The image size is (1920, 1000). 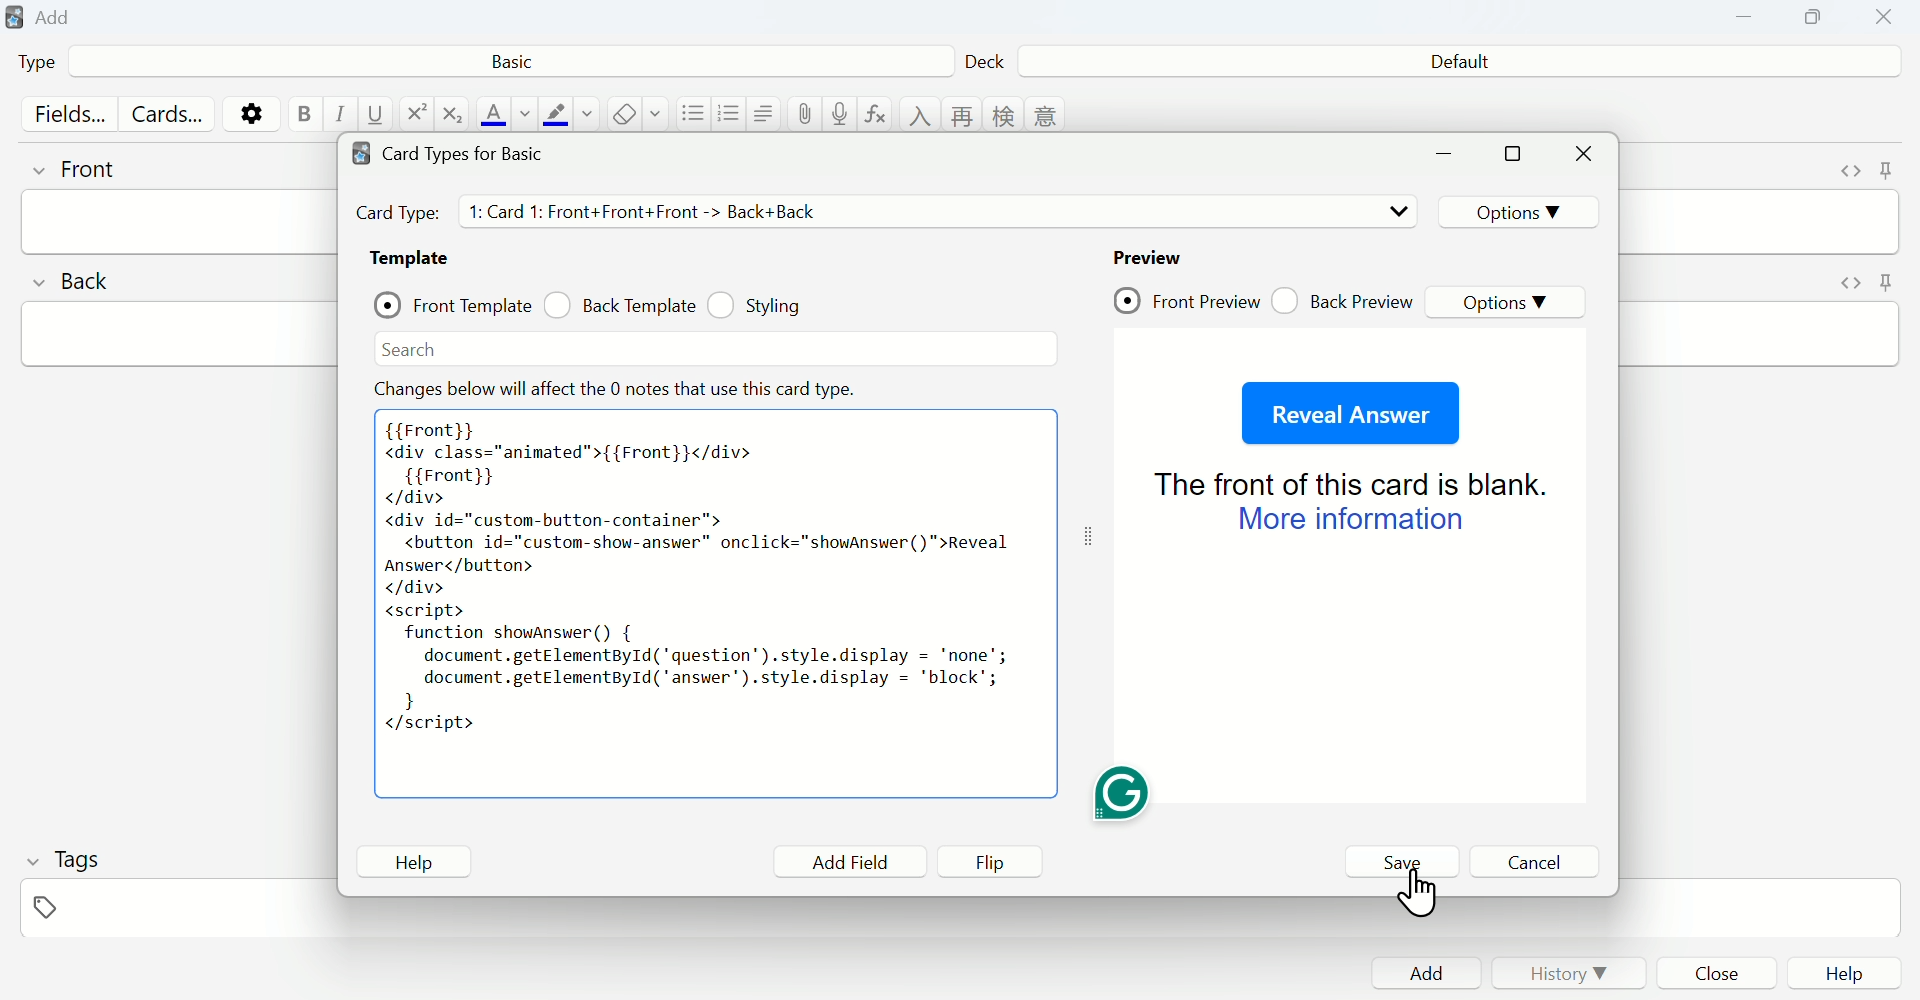 I want to click on Options, so click(x=1505, y=302).